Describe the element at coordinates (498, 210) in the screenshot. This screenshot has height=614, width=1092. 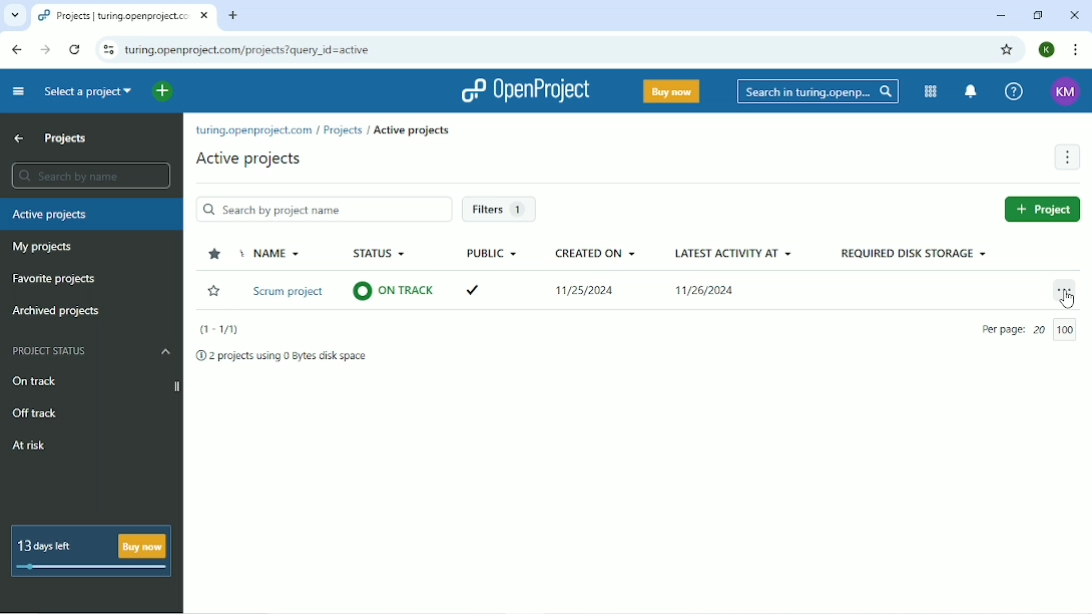
I see `Filters` at that location.